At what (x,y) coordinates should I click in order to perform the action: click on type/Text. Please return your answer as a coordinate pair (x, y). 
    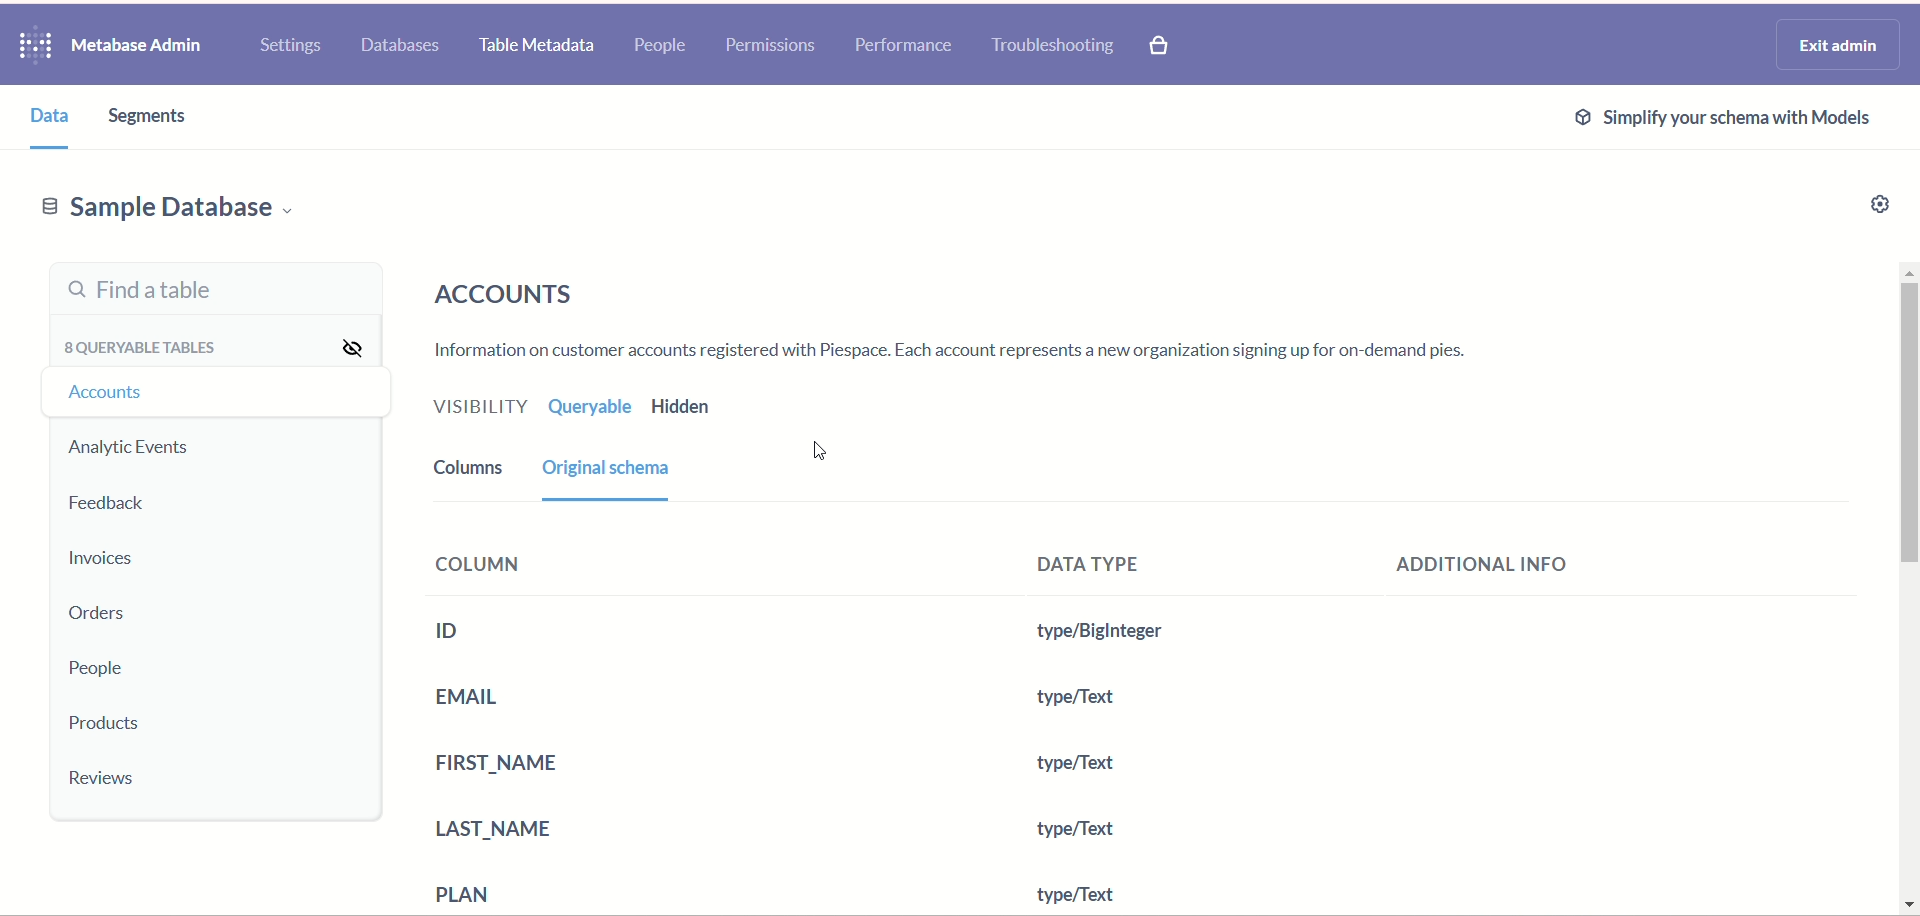
    Looking at the image, I should click on (1082, 699).